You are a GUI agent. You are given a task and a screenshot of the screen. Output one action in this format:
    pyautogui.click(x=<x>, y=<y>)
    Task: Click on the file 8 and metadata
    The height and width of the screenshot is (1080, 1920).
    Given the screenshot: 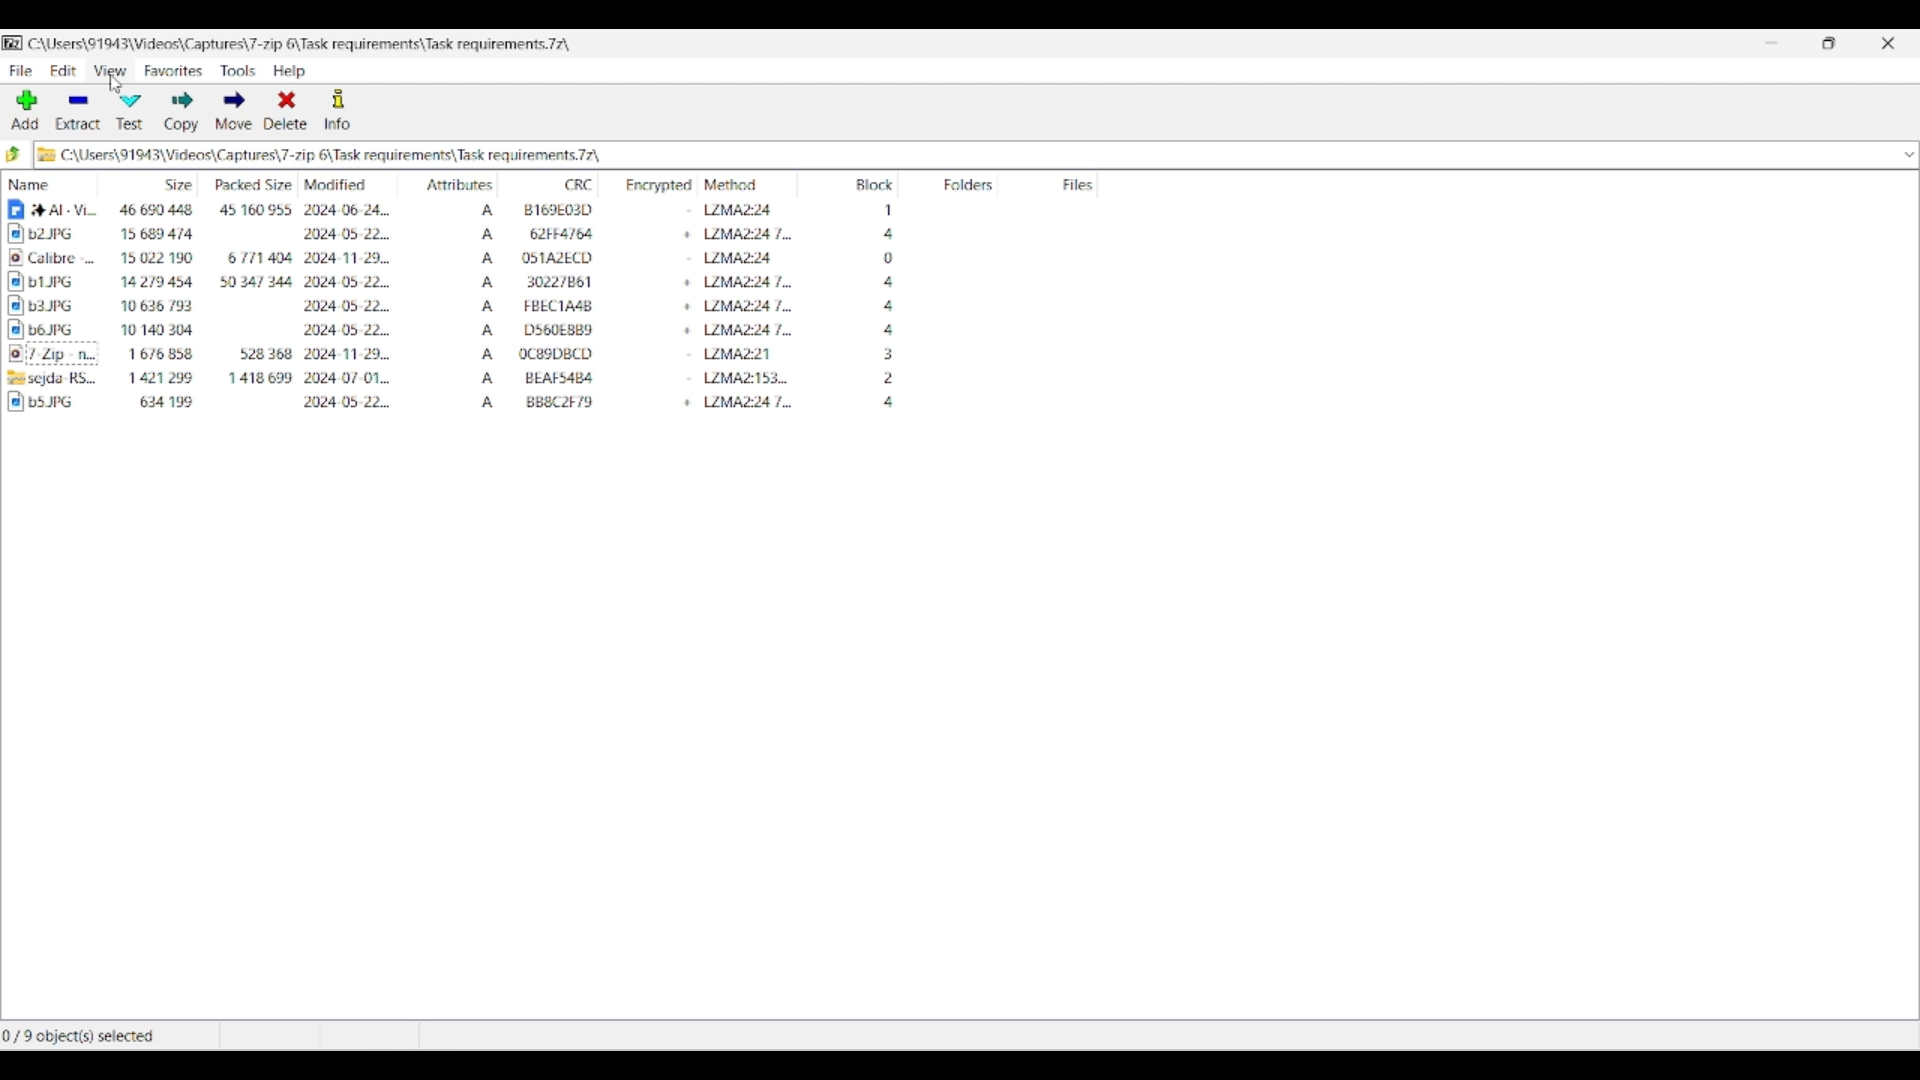 What is the action you would take?
    pyautogui.click(x=550, y=379)
    